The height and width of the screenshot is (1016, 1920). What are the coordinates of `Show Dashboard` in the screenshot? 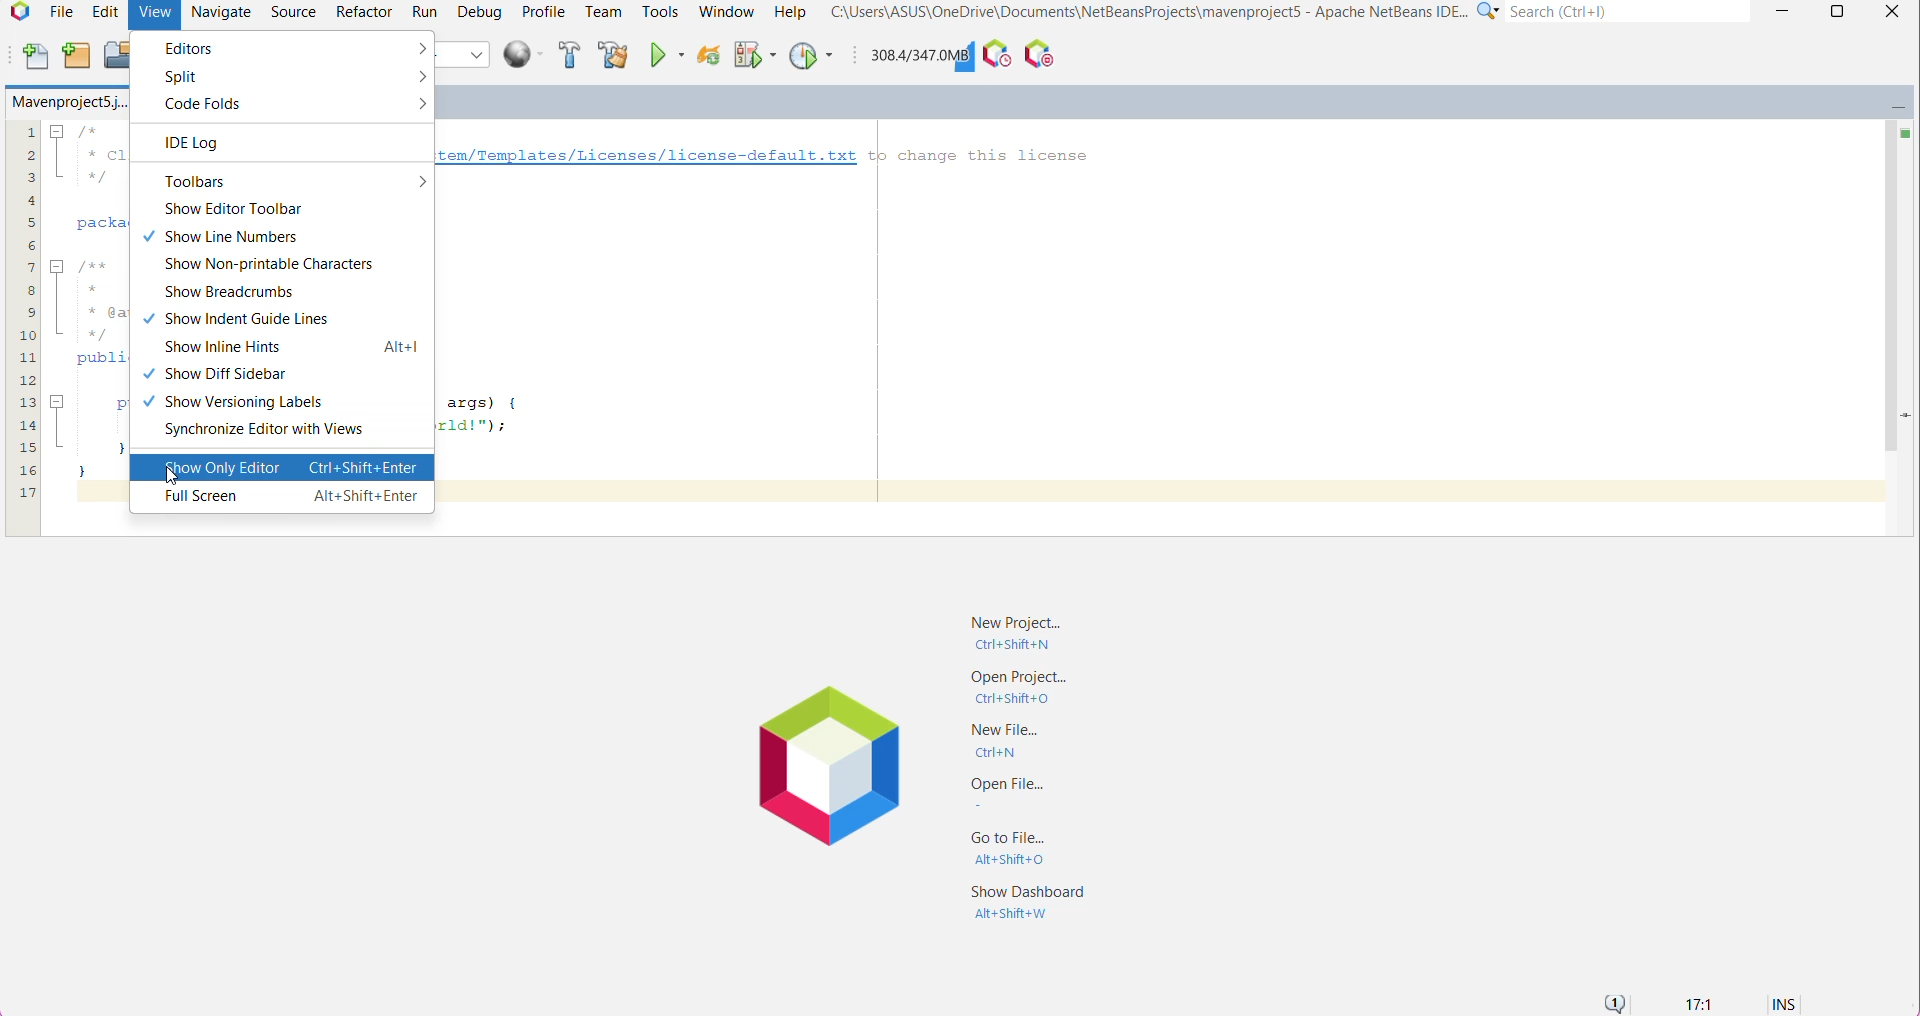 It's located at (1028, 902).